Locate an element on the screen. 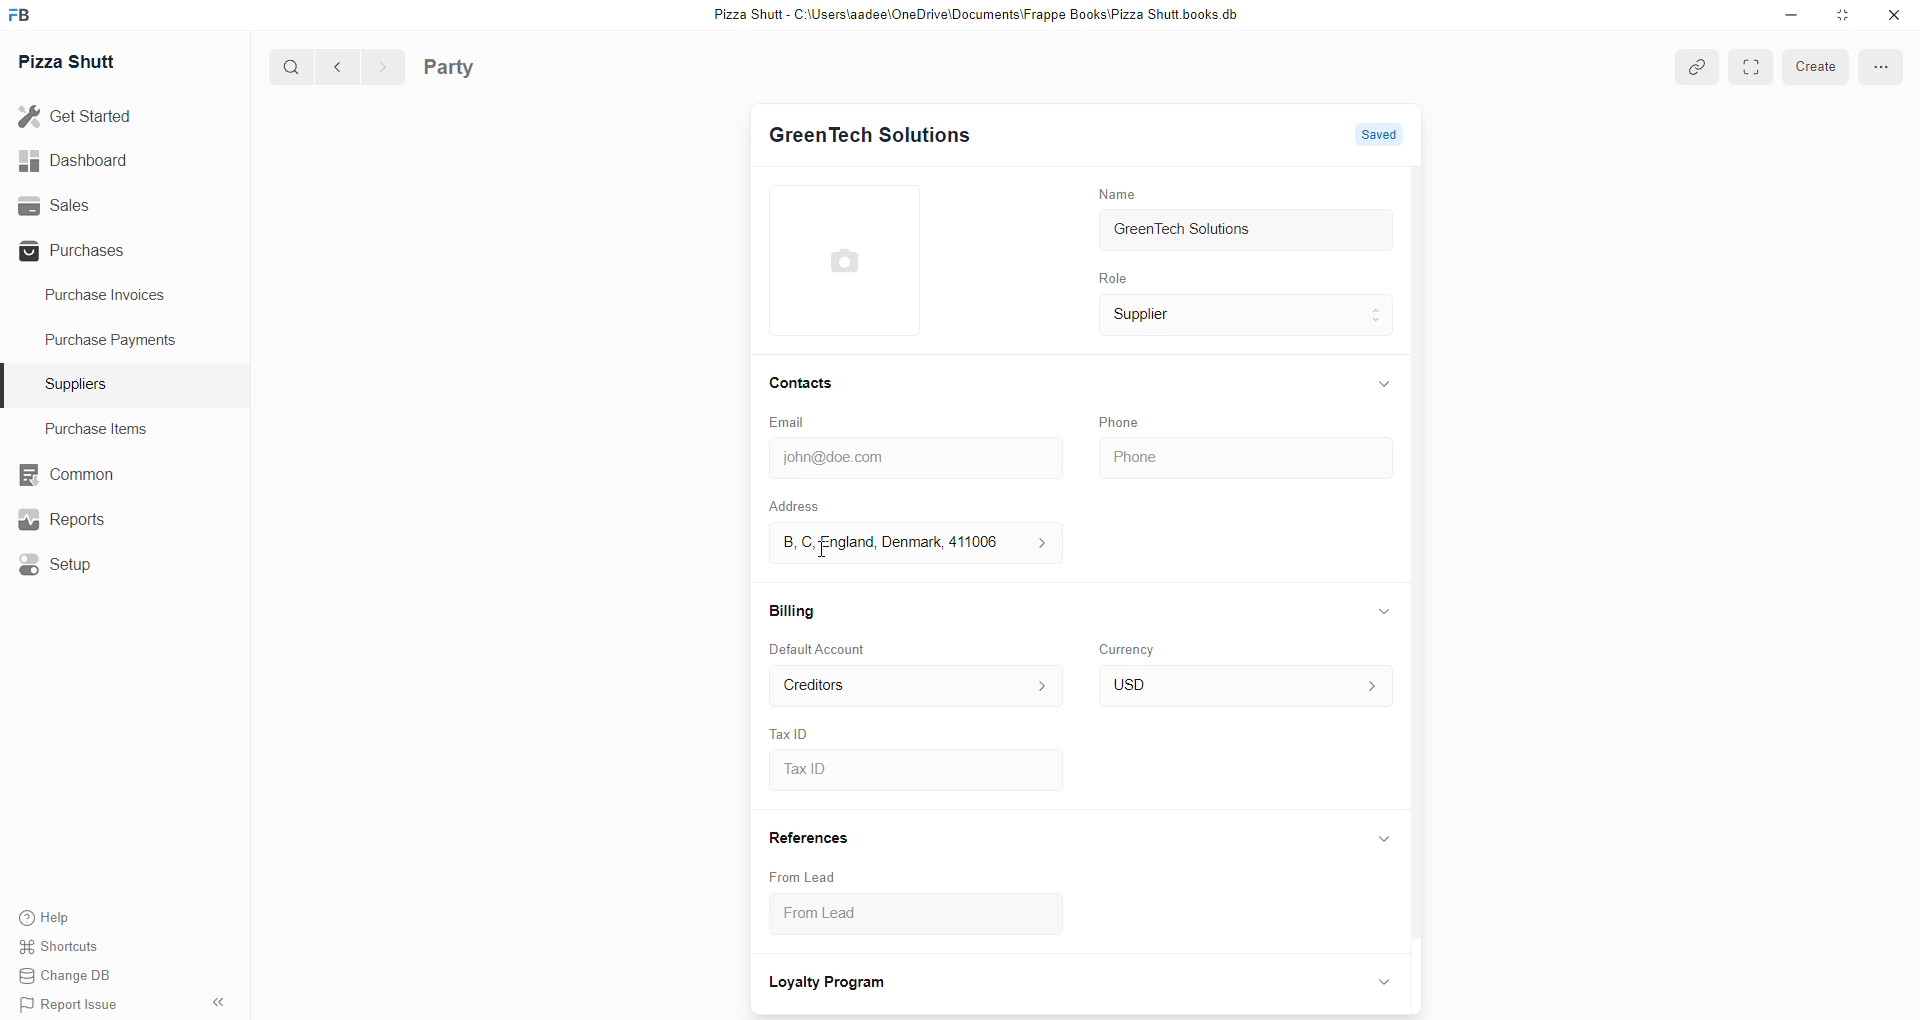 Image resolution: width=1920 pixels, height=1020 pixels. Setup is located at coordinates (59, 562).